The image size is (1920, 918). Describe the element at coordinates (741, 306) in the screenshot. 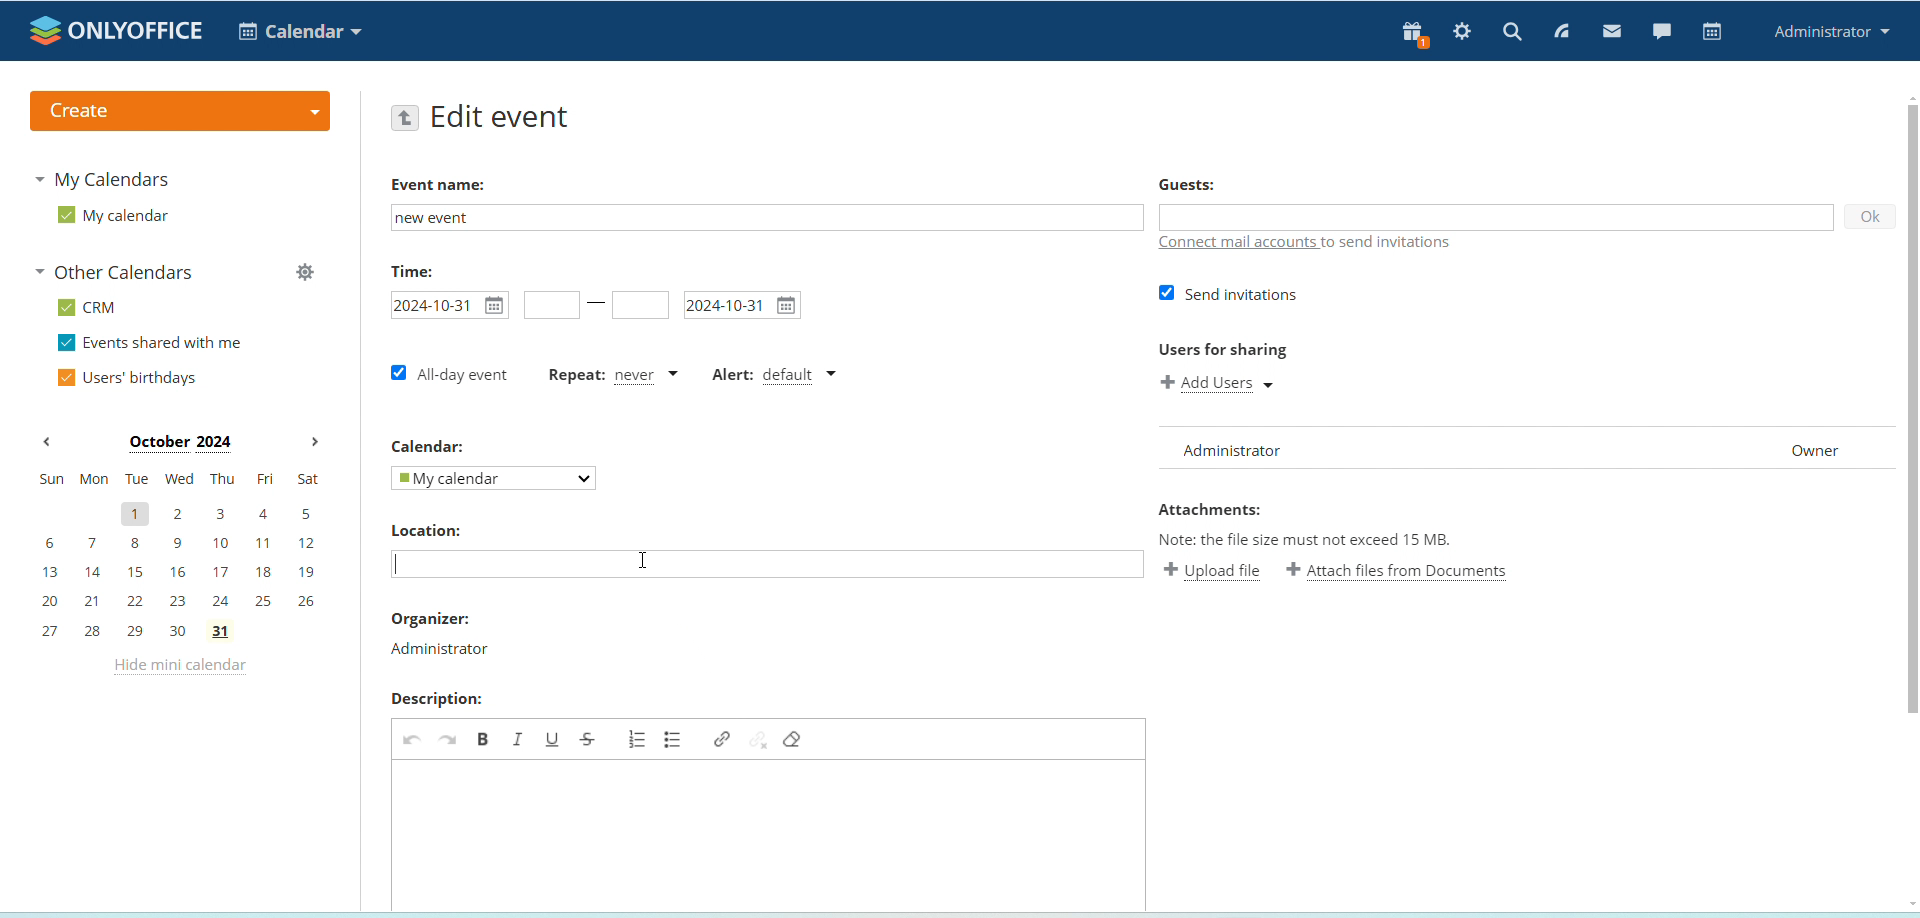

I see `event end date` at that location.